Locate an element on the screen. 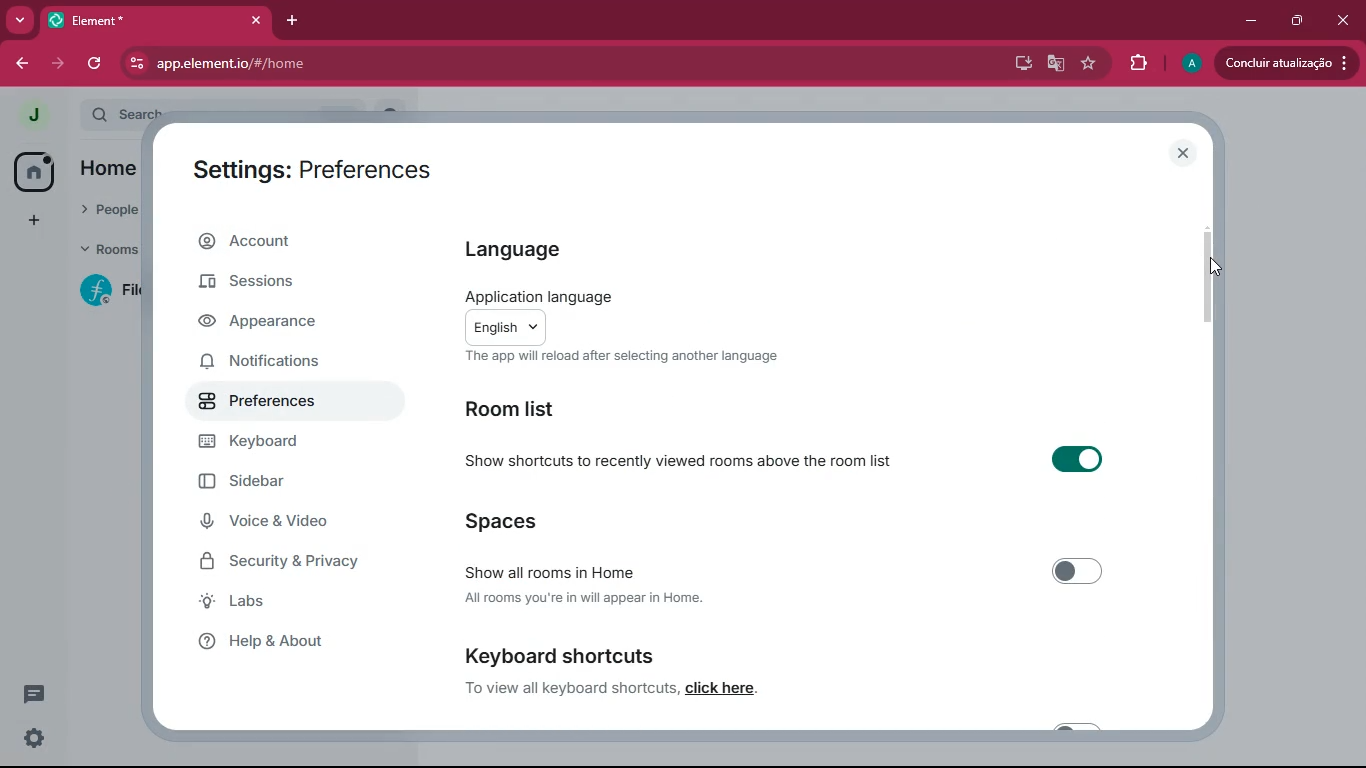 The height and width of the screenshot is (768, 1366). settings: account is located at coordinates (315, 173).